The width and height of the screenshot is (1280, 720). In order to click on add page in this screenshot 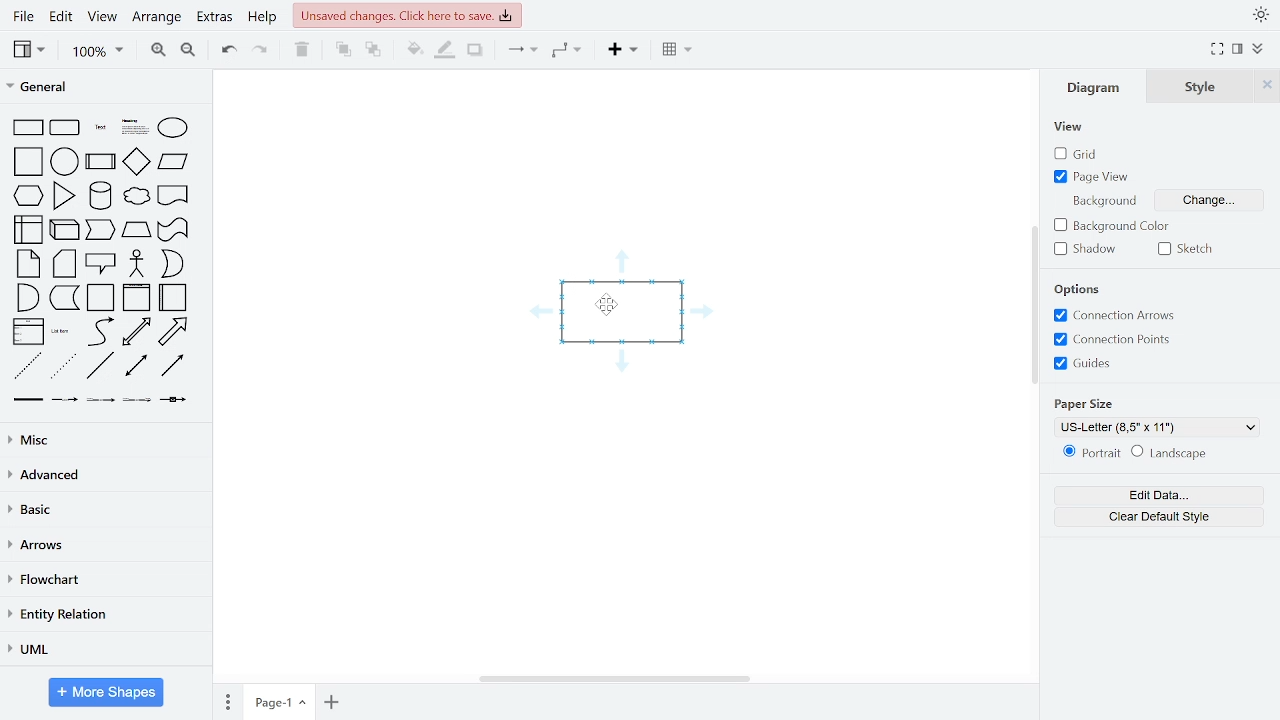, I will do `click(331, 703)`.